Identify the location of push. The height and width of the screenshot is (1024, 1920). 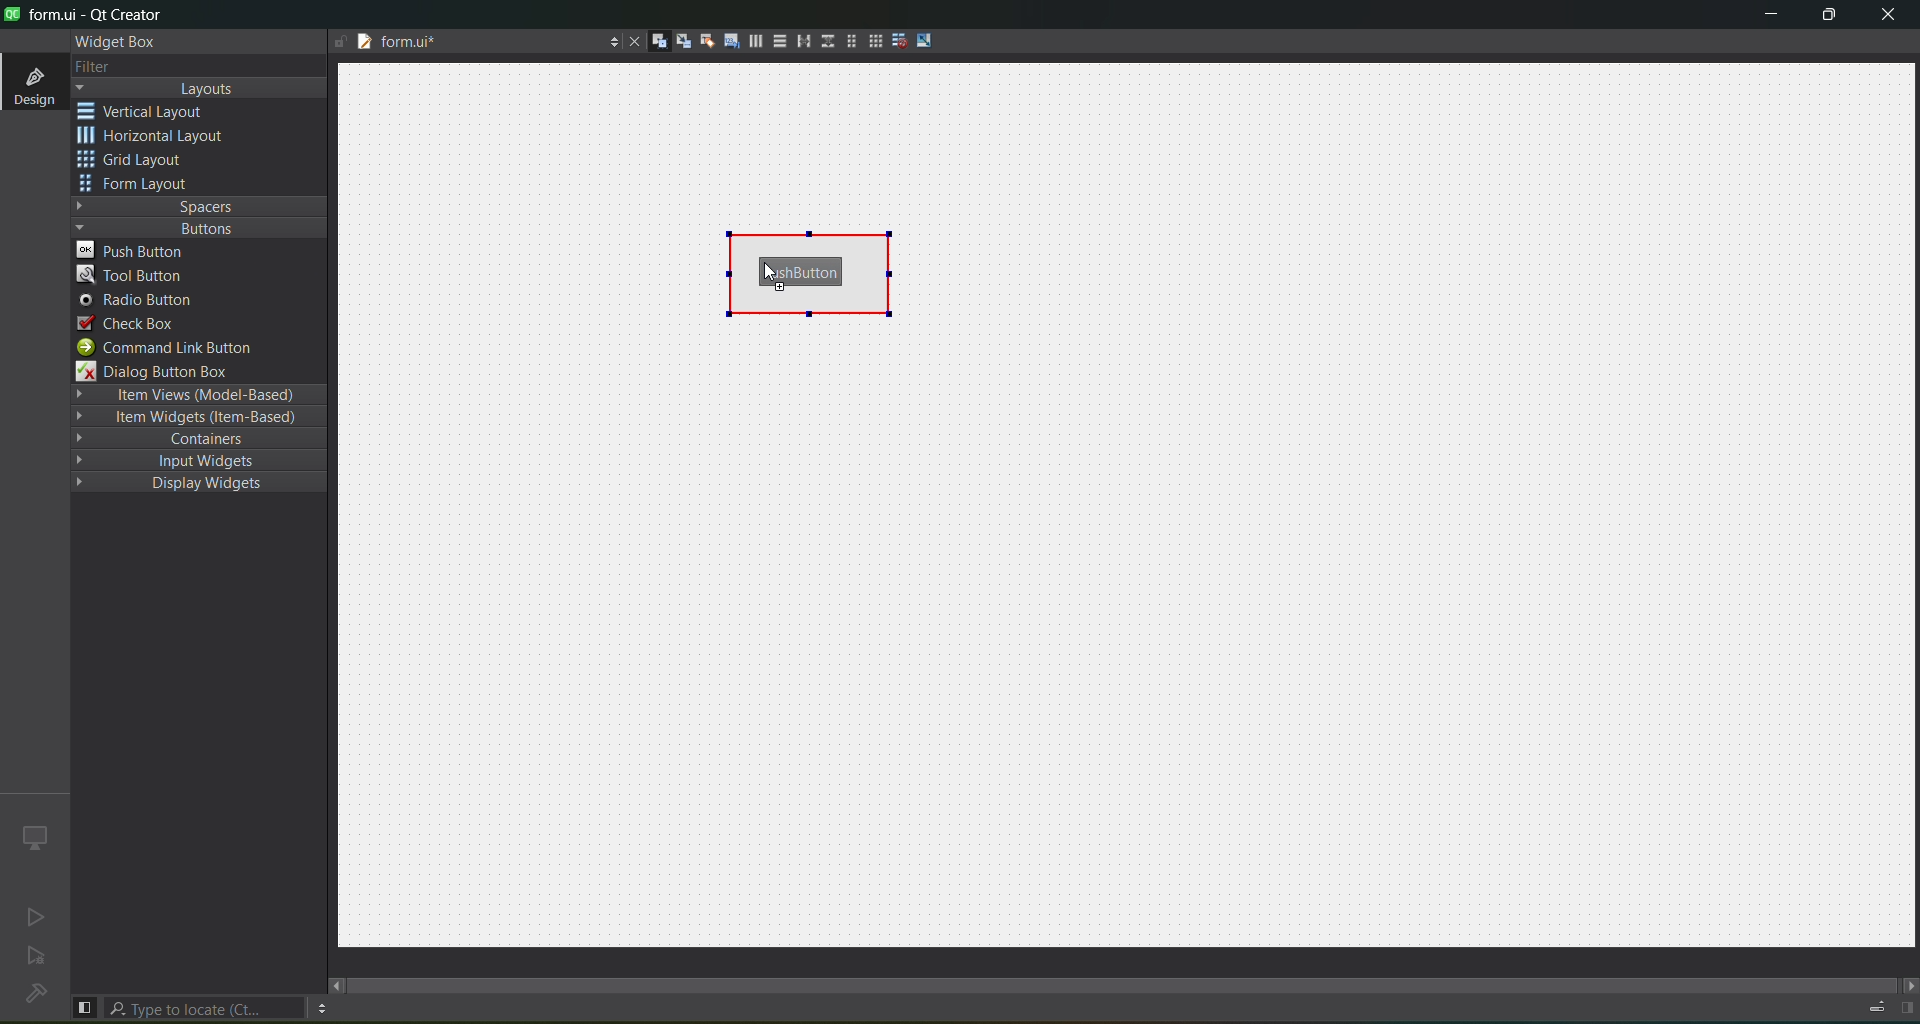
(137, 250).